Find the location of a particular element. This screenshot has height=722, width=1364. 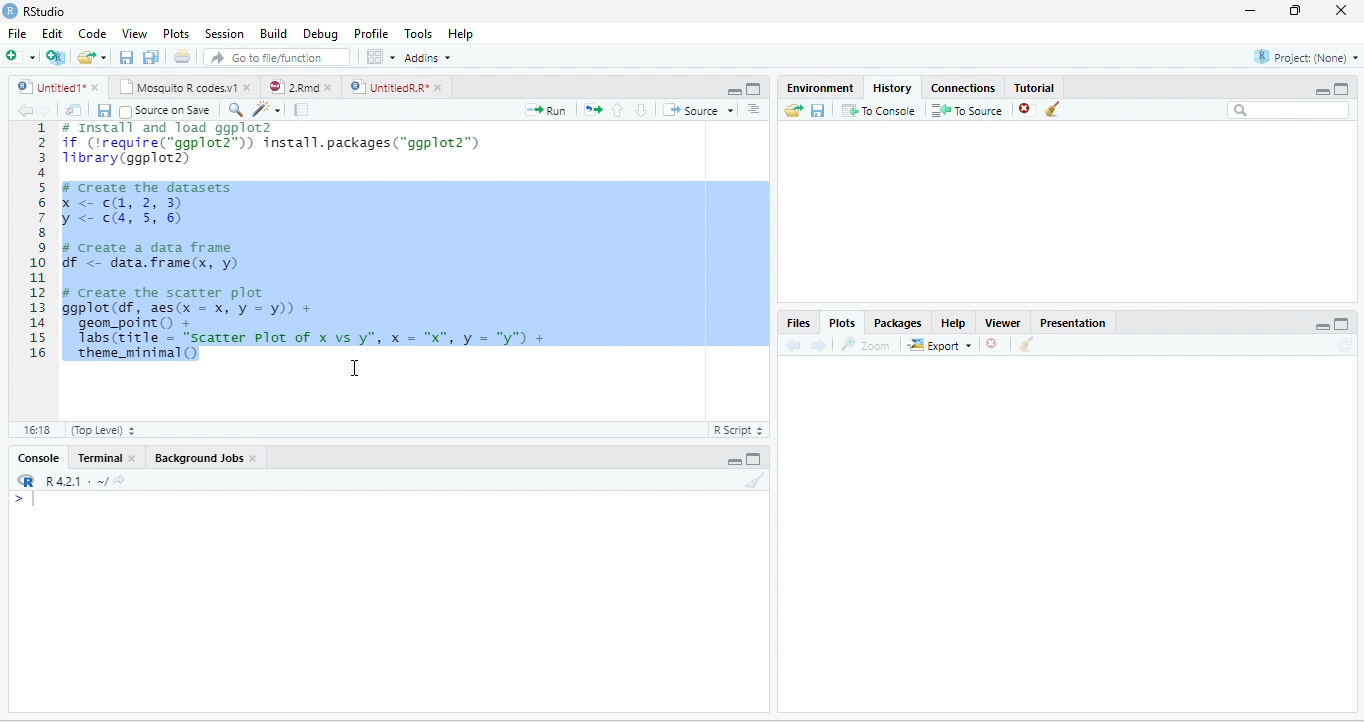

Go to previous section/chunk is located at coordinates (618, 110).